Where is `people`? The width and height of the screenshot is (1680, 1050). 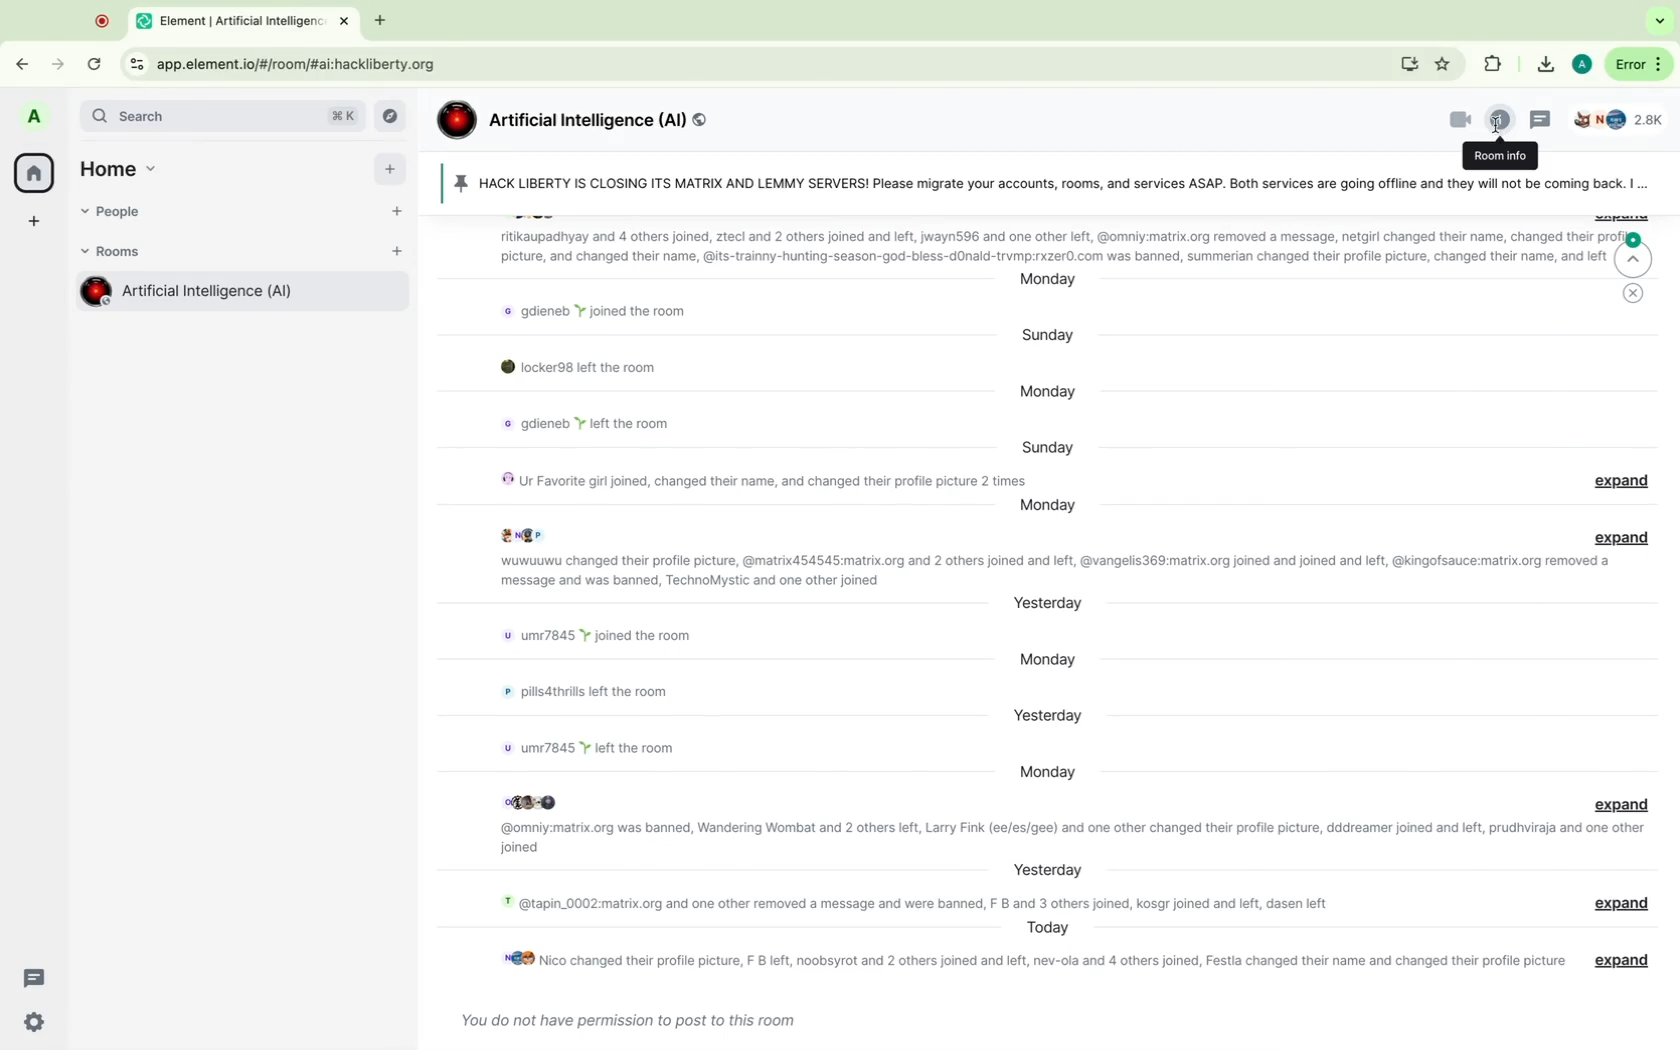 people is located at coordinates (1626, 121).